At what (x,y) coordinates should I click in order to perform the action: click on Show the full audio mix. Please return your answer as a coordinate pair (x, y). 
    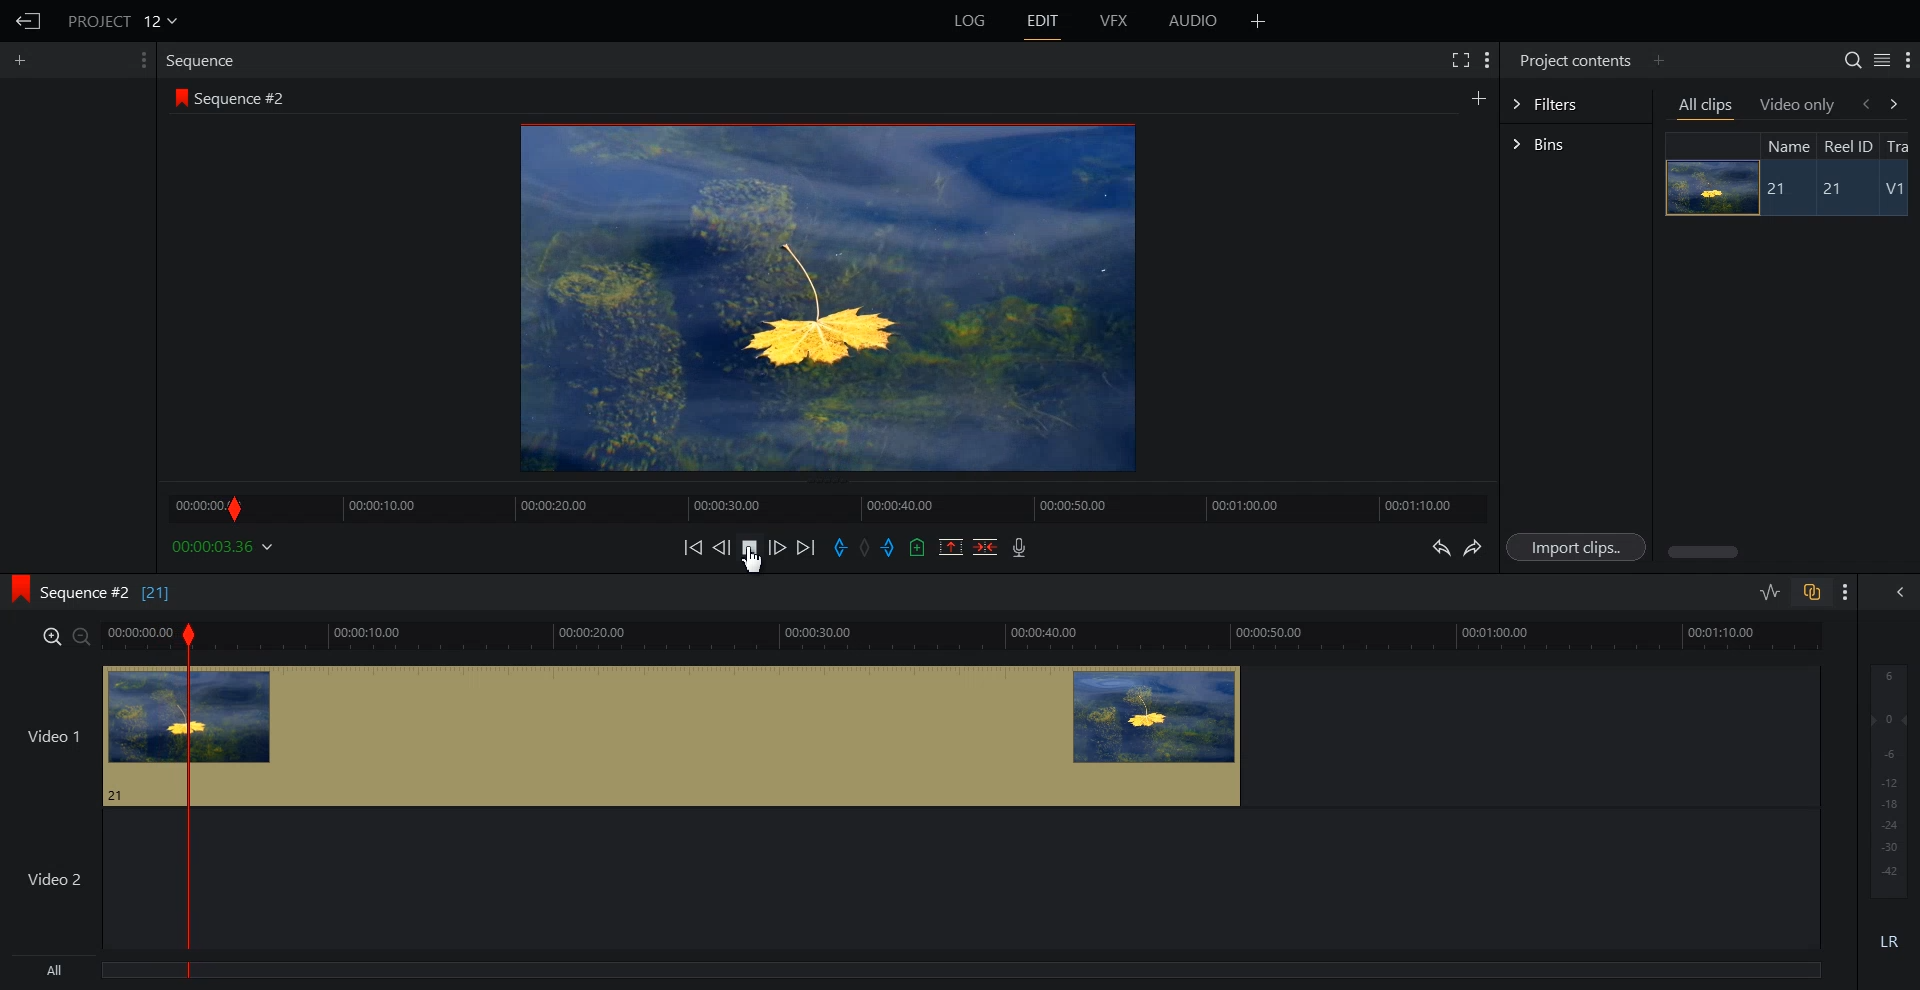
    Looking at the image, I should click on (1895, 592).